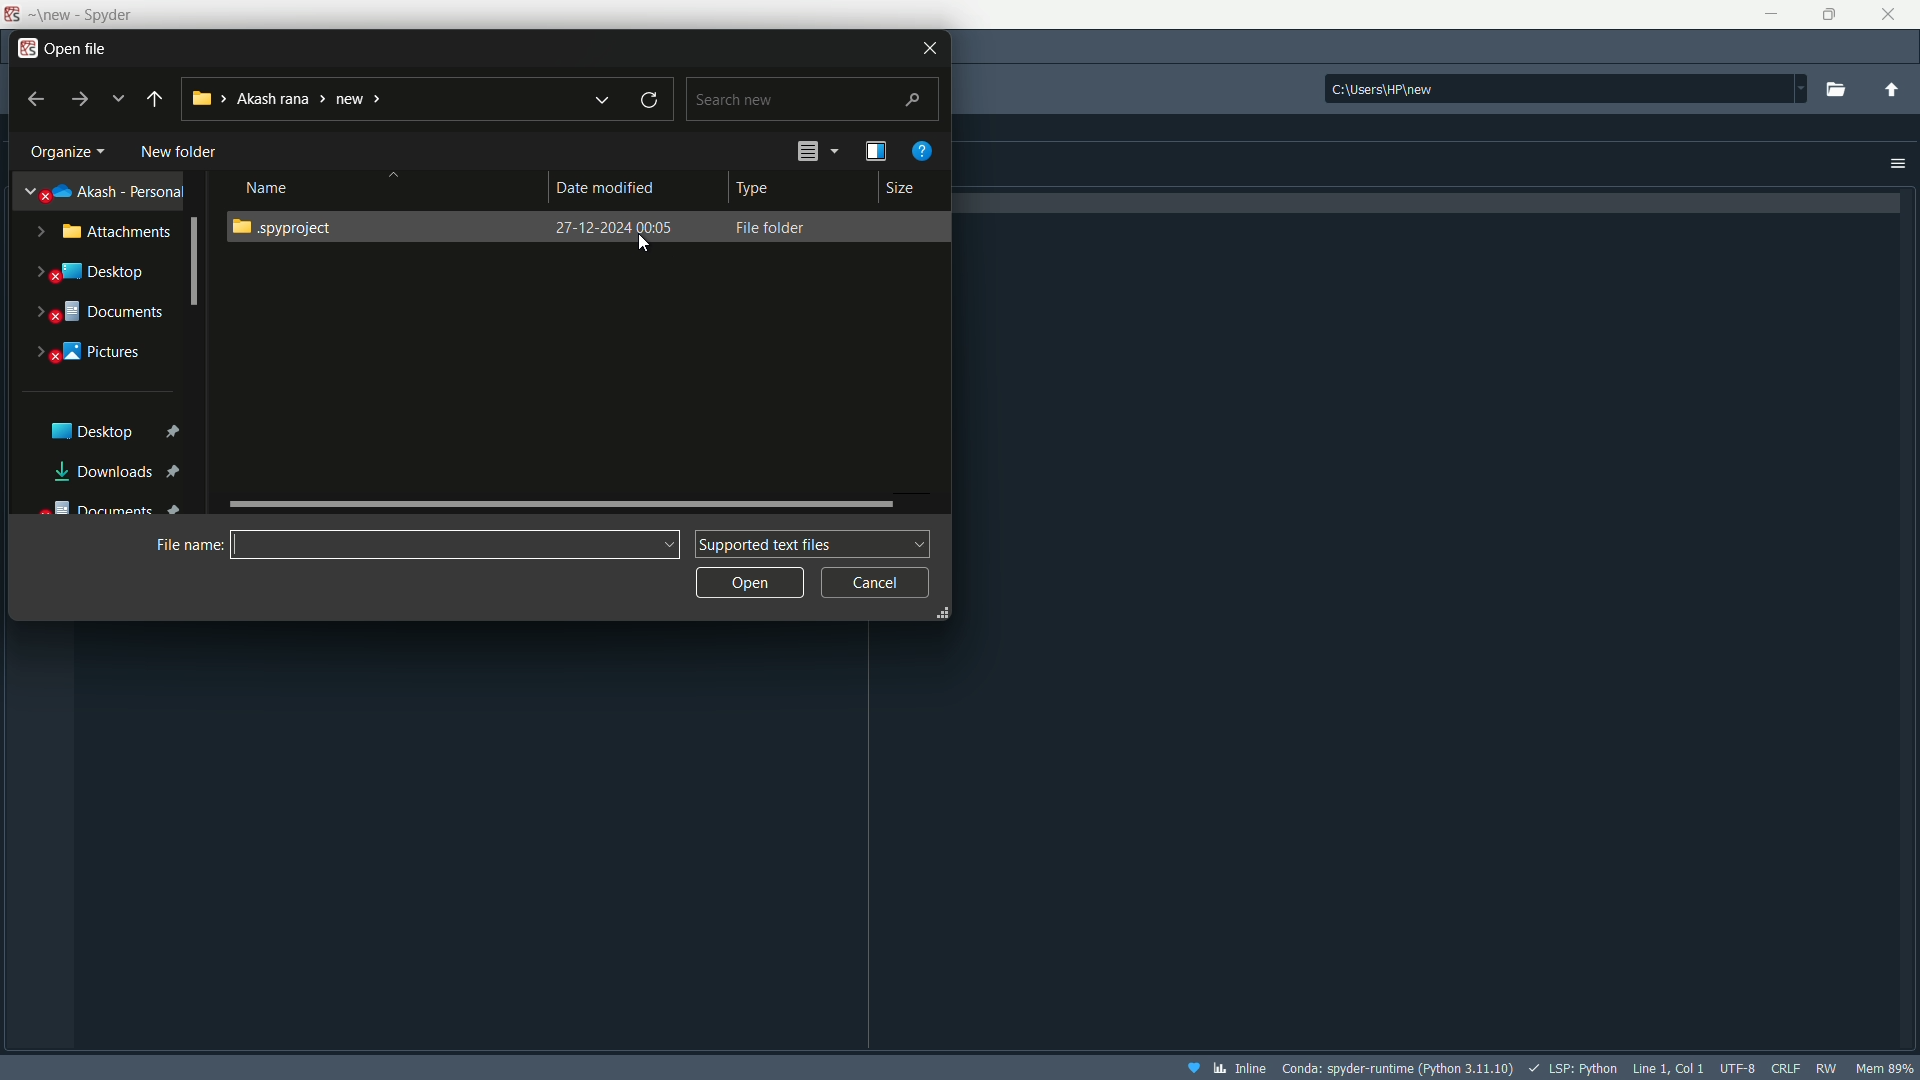 This screenshot has width=1920, height=1080. Describe the element at coordinates (923, 150) in the screenshot. I see `get help` at that location.